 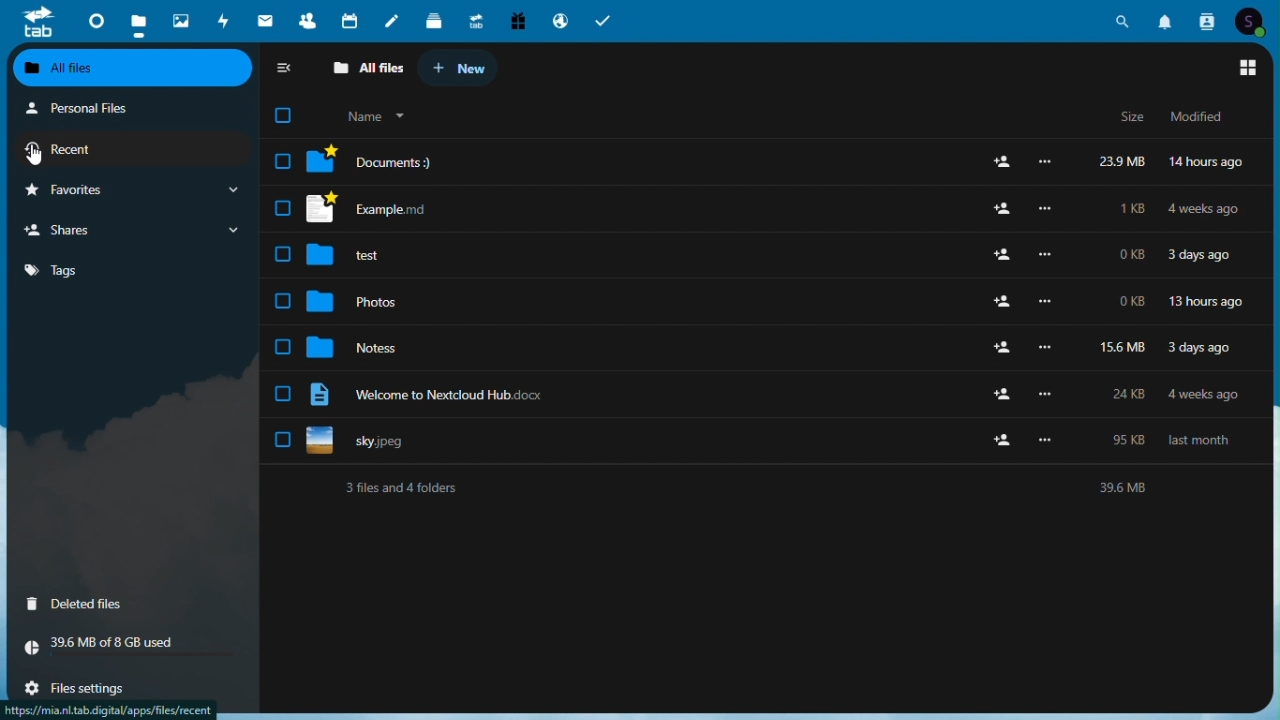 What do you see at coordinates (390, 22) in the screenshot?
I see `notes` at bounding box center [390, 22].